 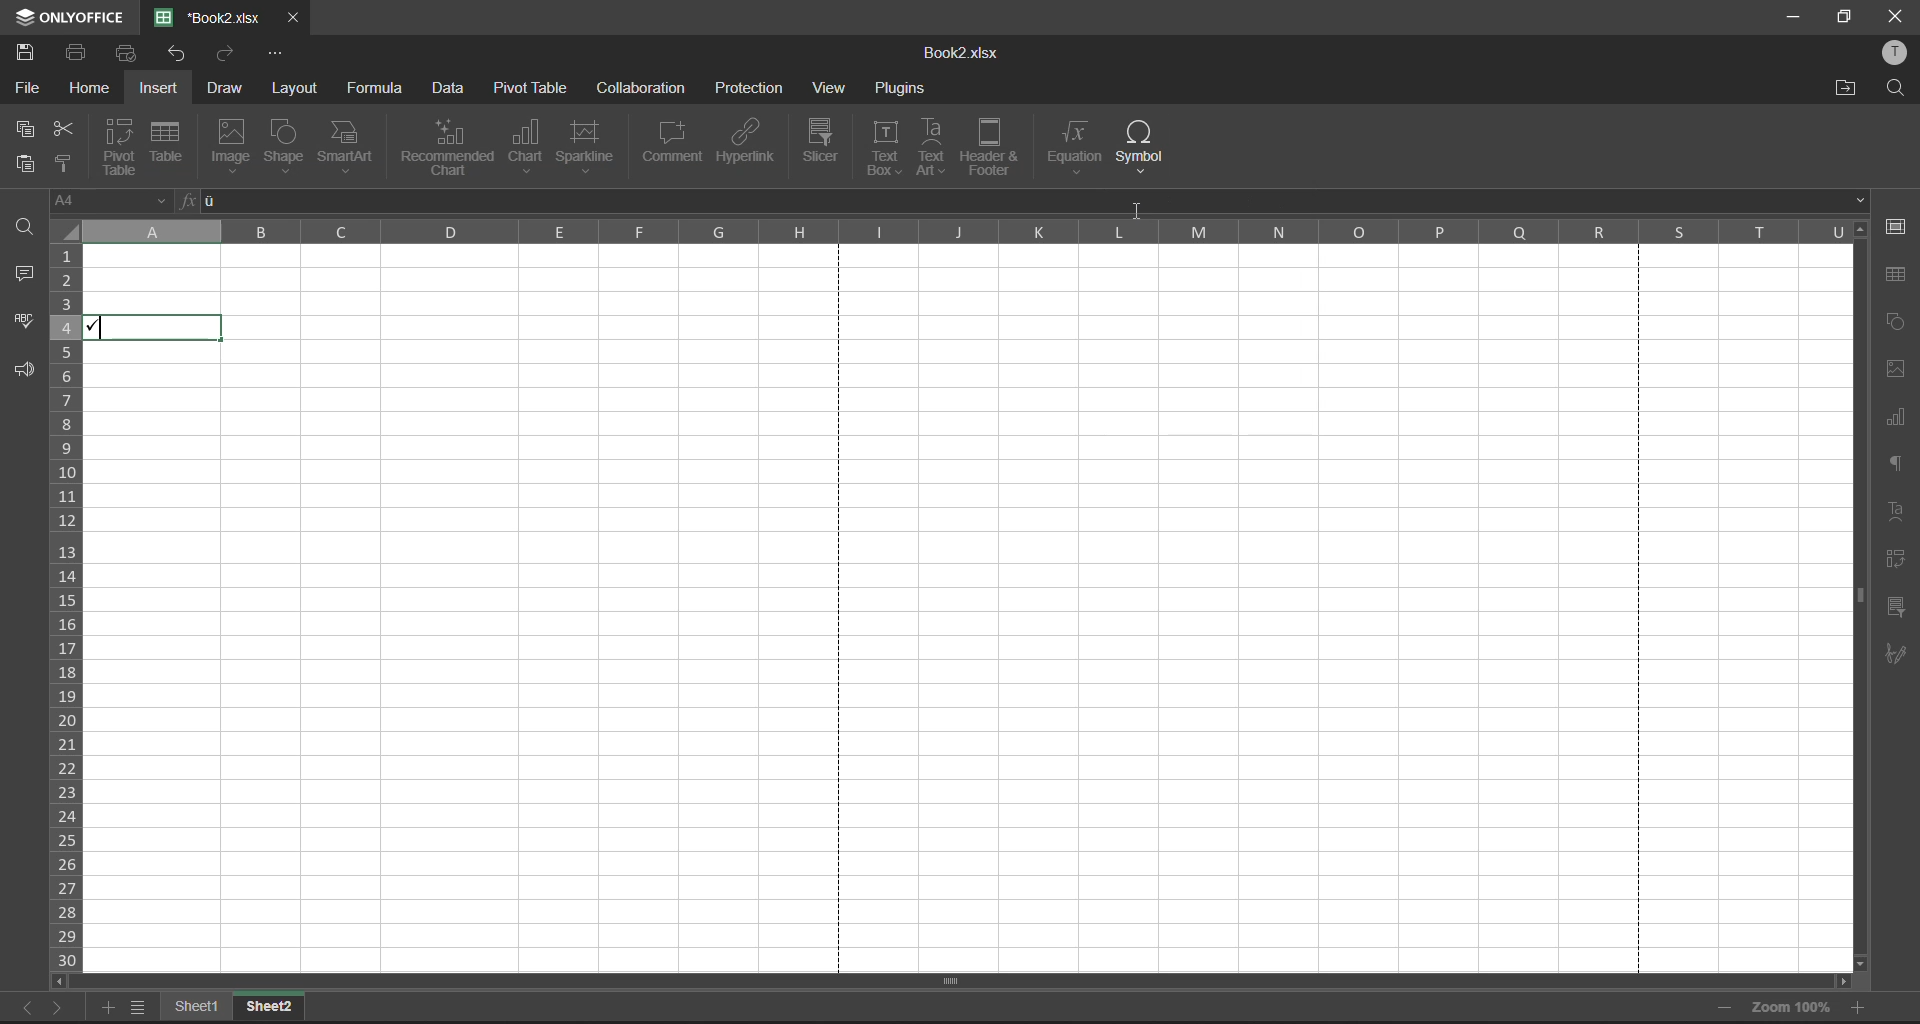 What do you see at coordinates (645, 86) in the screenshot?
I see `collaboration` at bounding box center [645, 86].